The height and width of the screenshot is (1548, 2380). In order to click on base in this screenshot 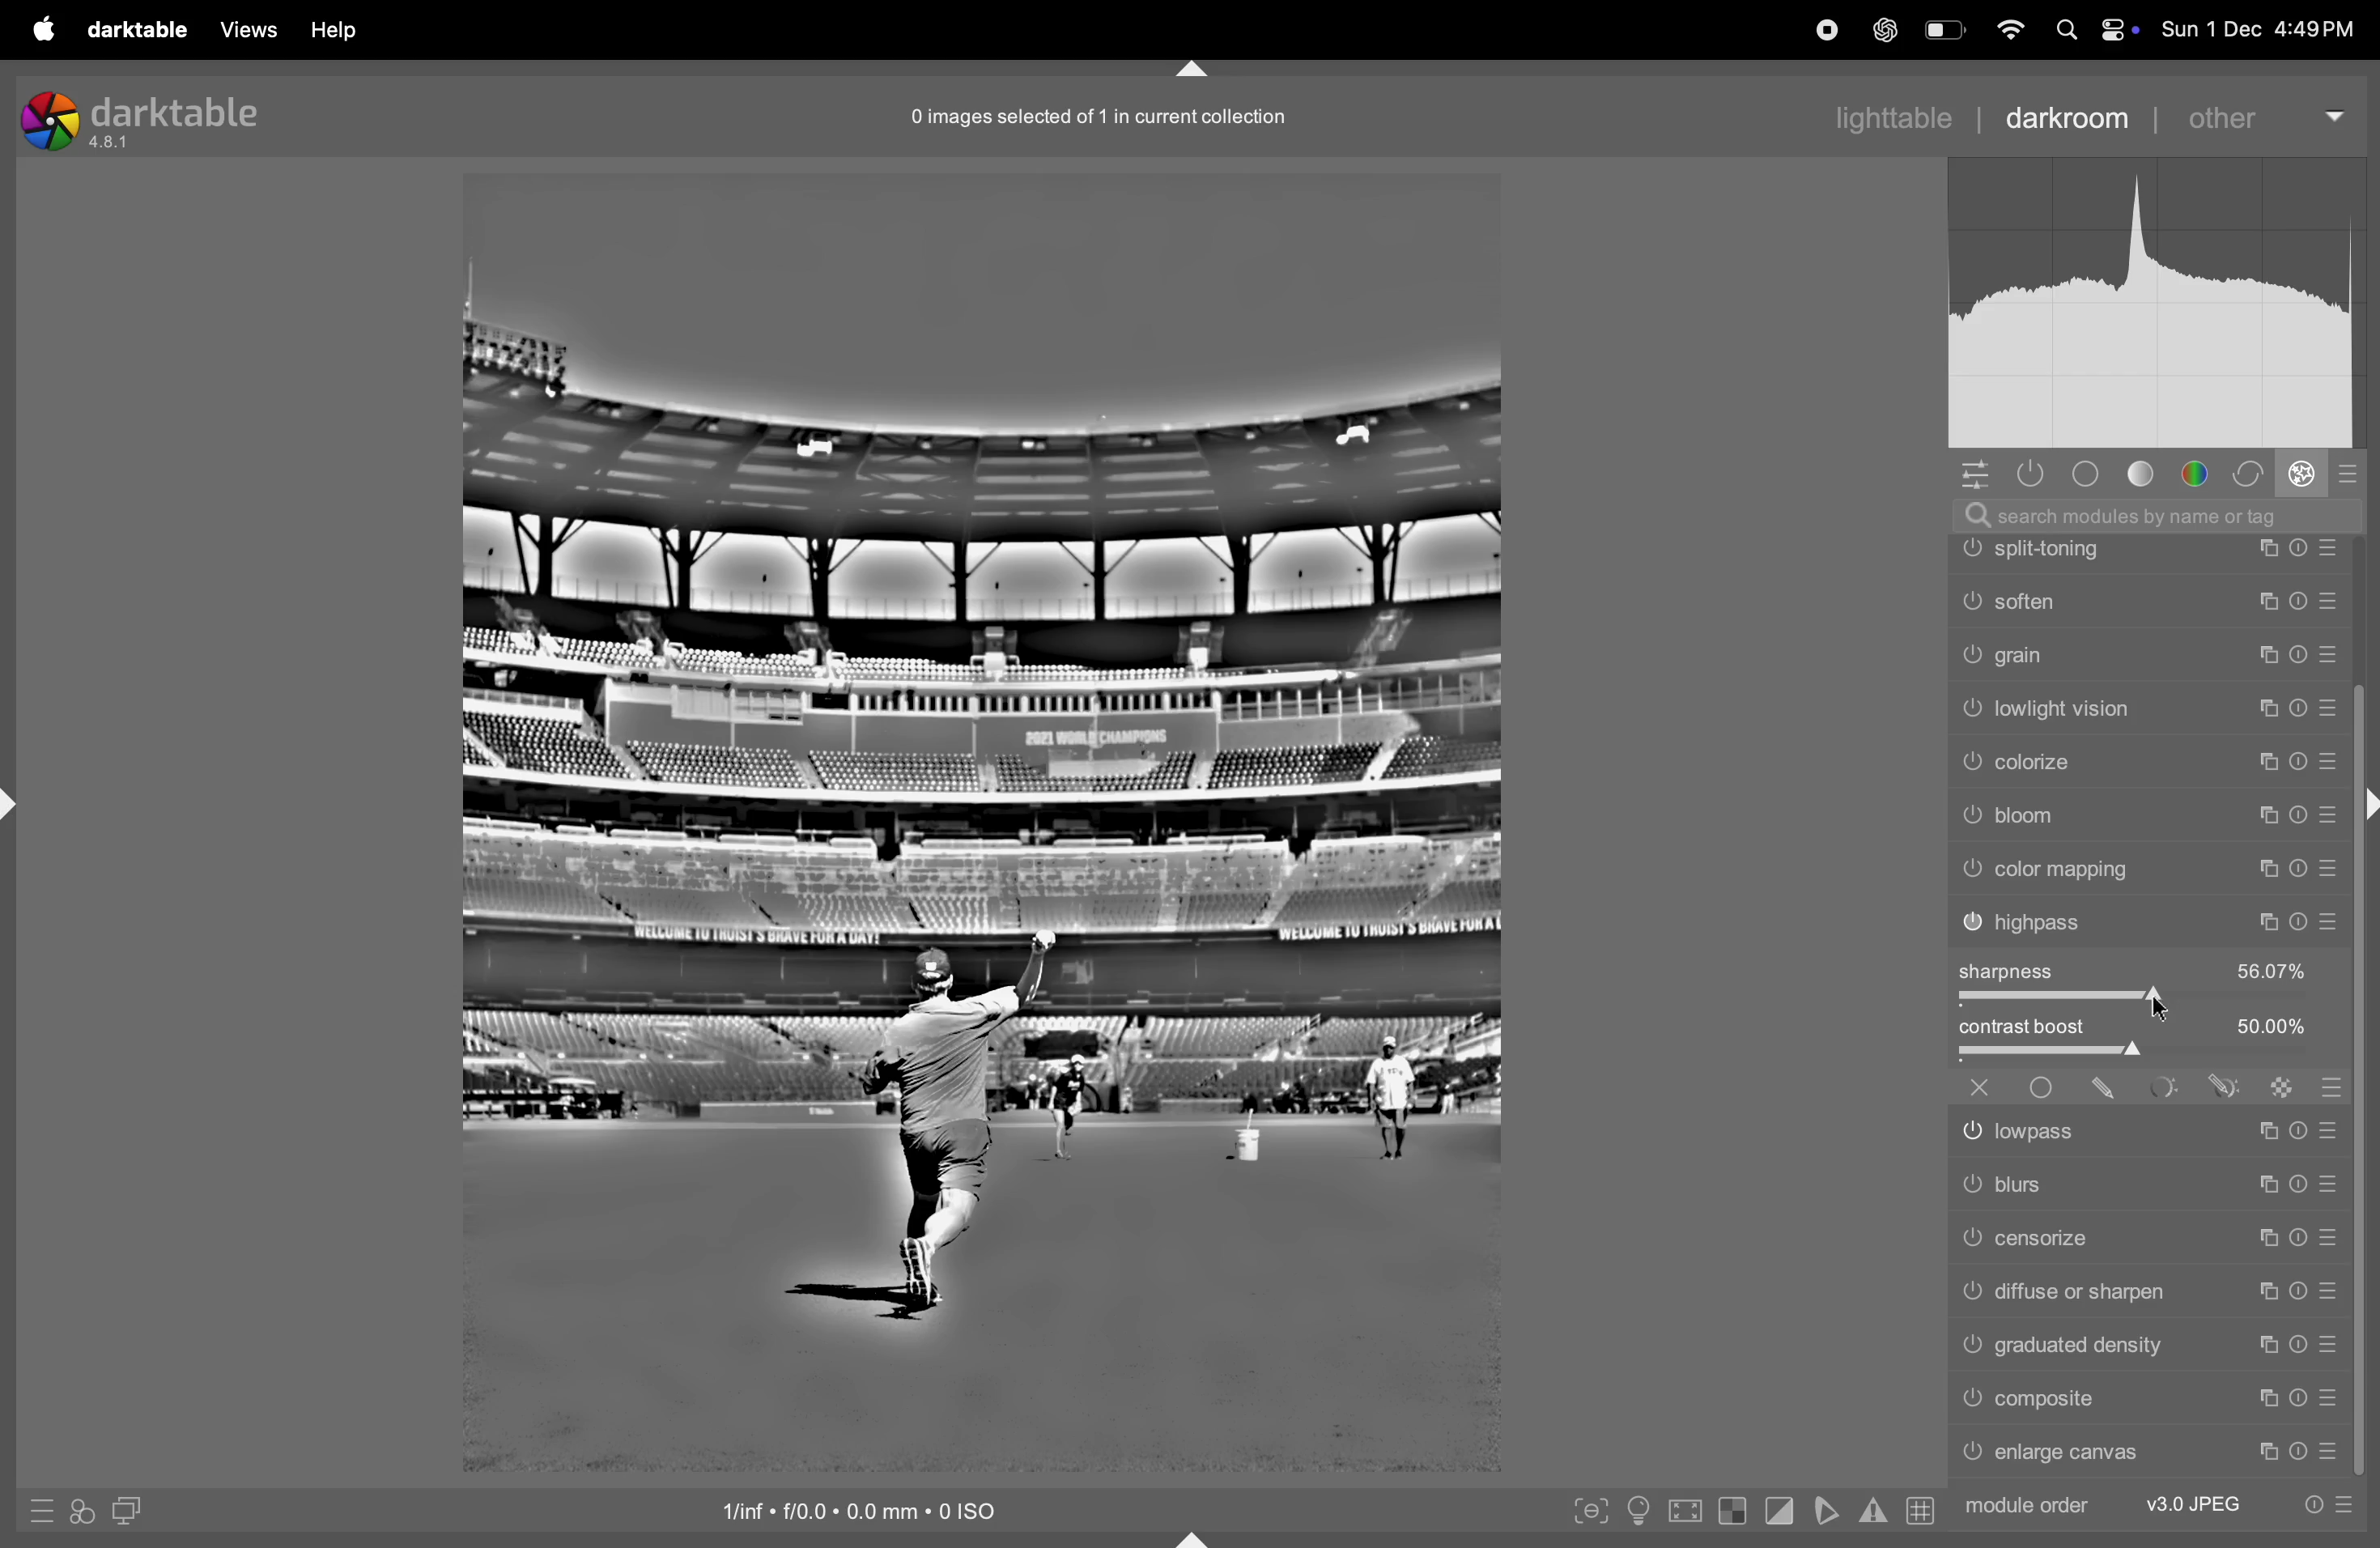, I will do `click(2092, 474)`.